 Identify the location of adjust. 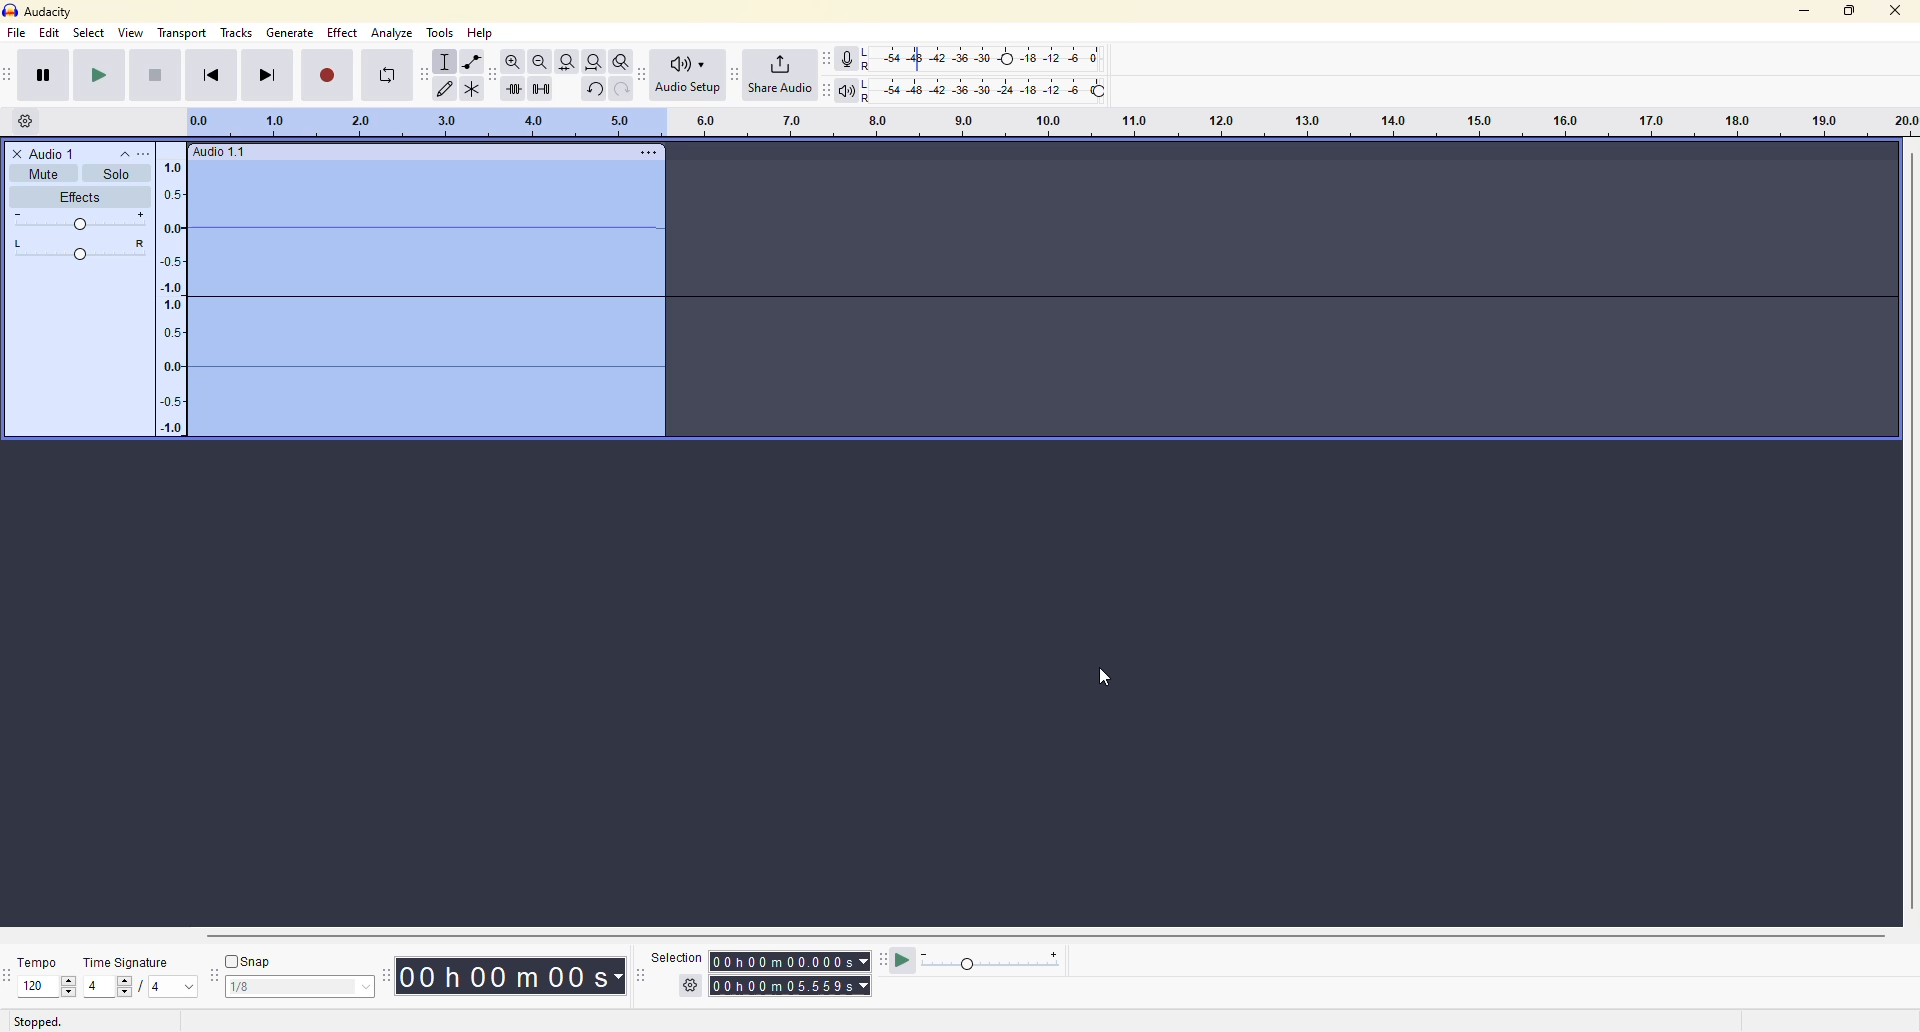
(82, 251).